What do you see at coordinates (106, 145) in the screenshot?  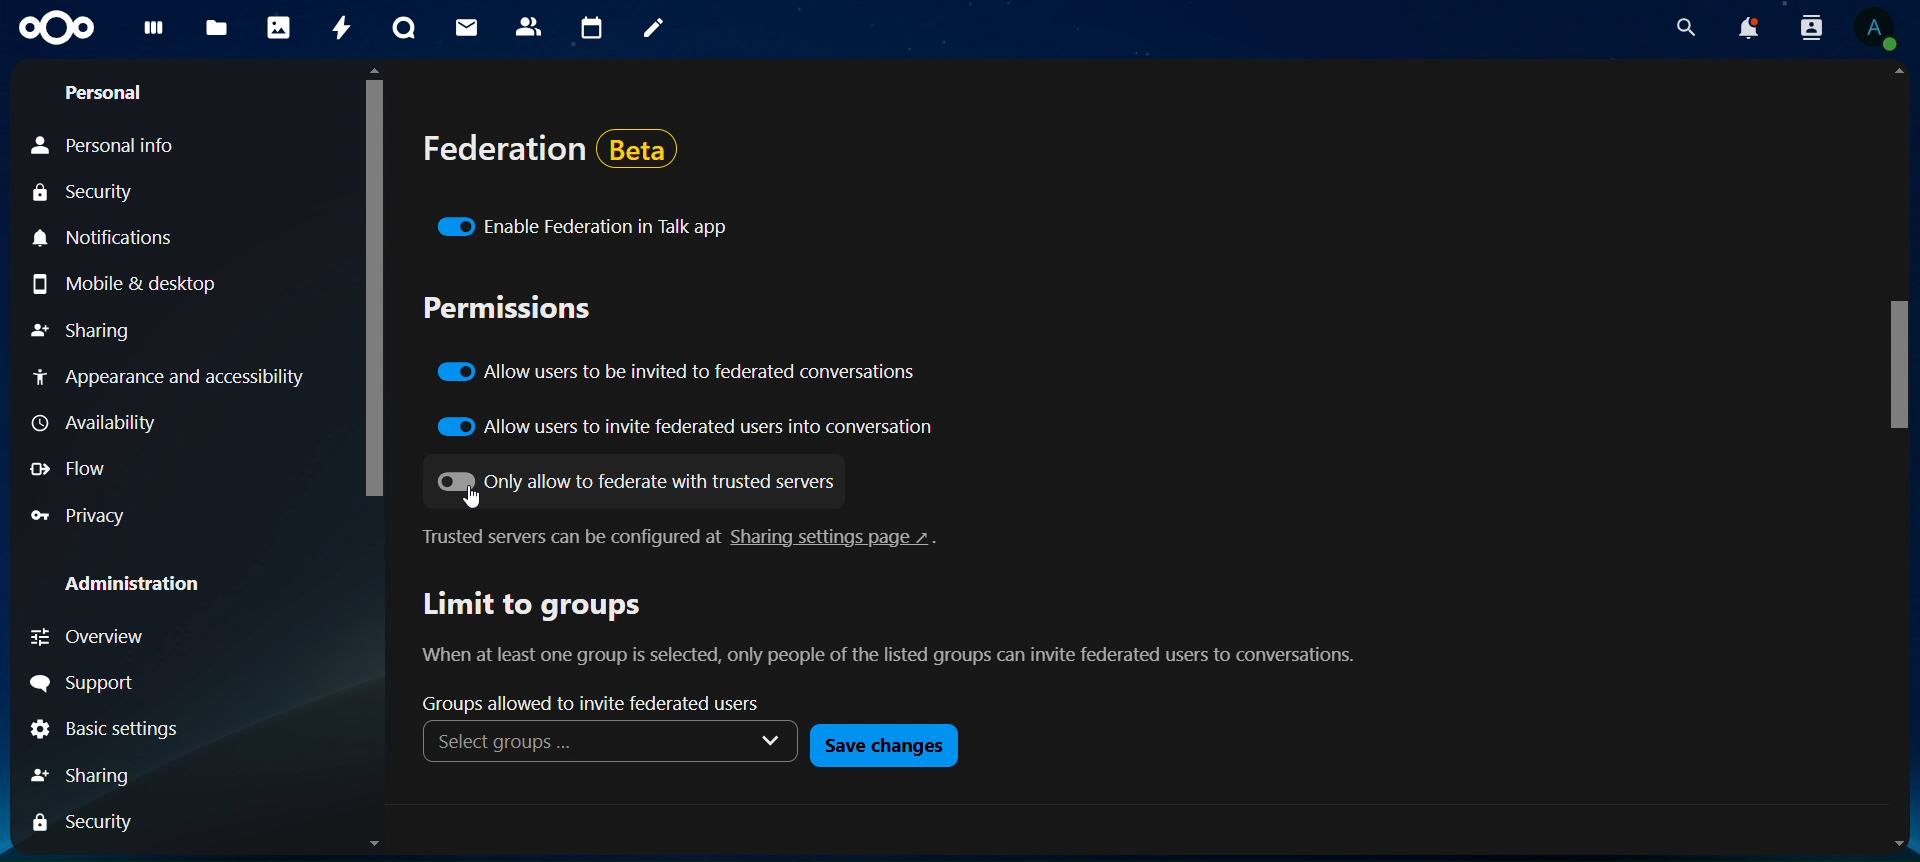 I see `personal info` at bounding box center [106, 145].